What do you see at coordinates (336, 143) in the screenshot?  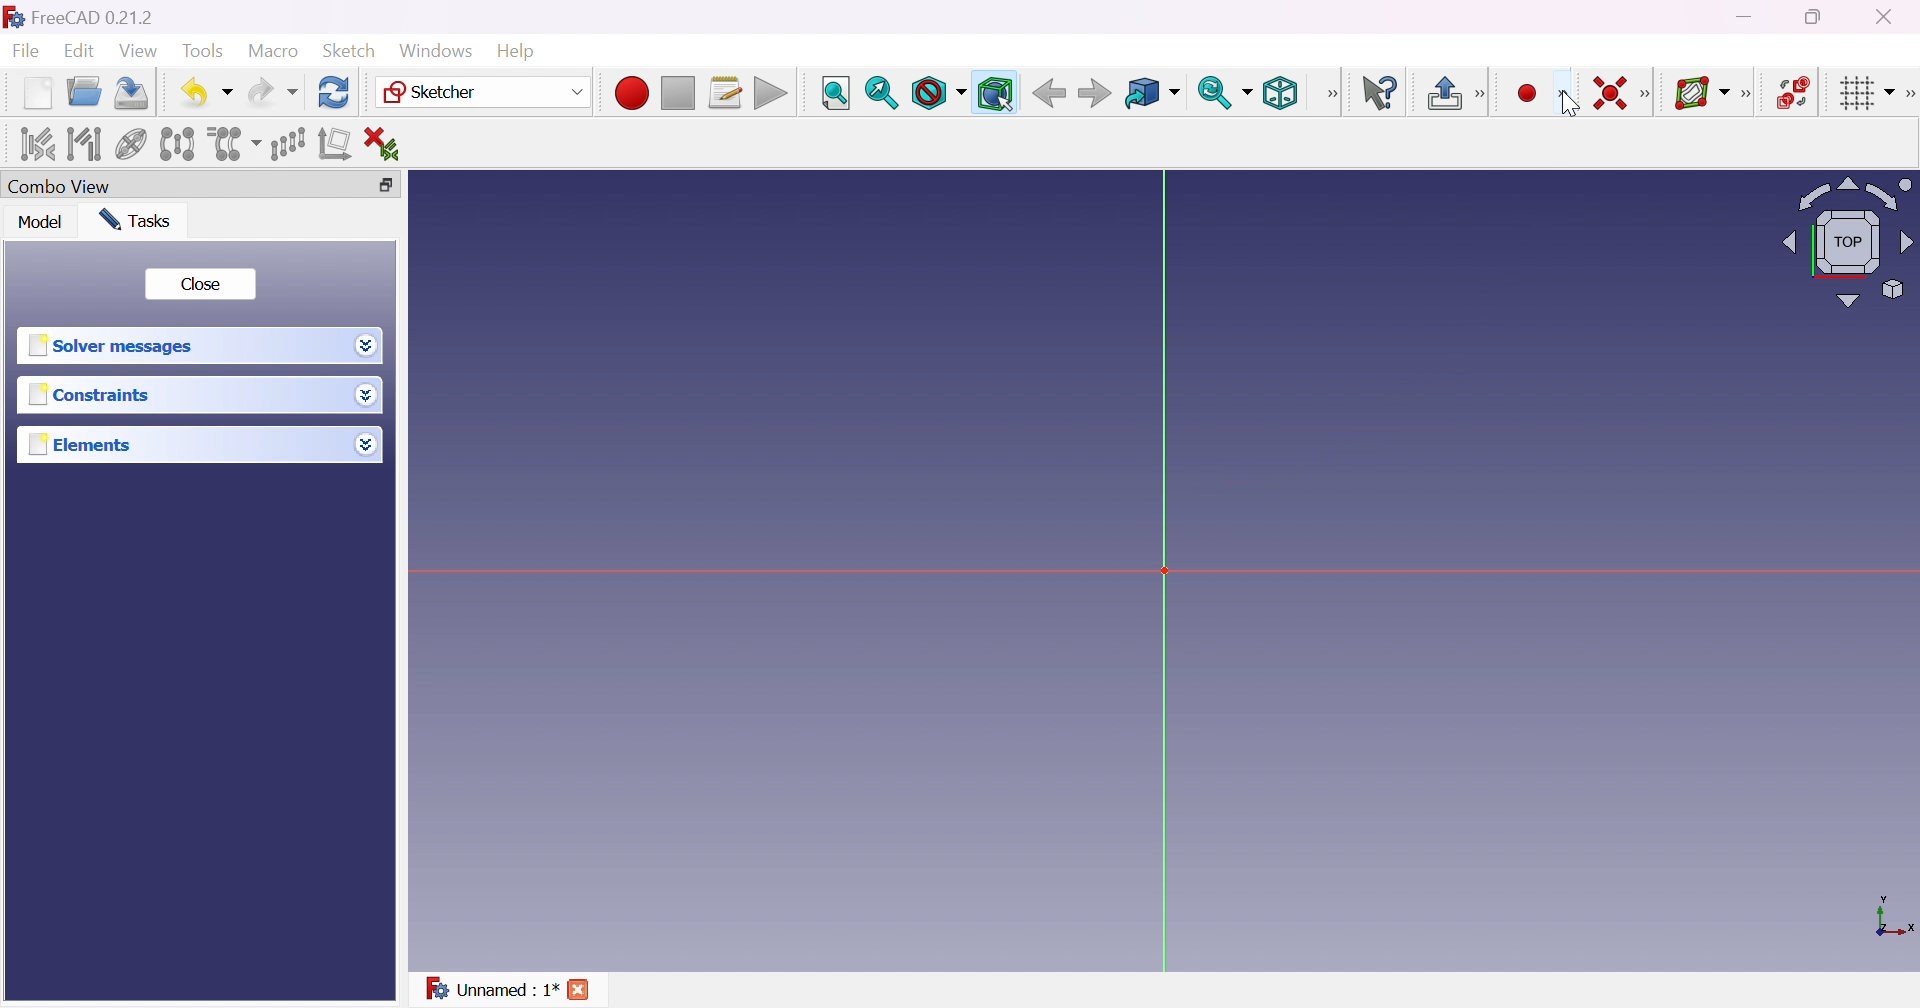 I see `Remove axes alignment` at bounding box center [336, 143].